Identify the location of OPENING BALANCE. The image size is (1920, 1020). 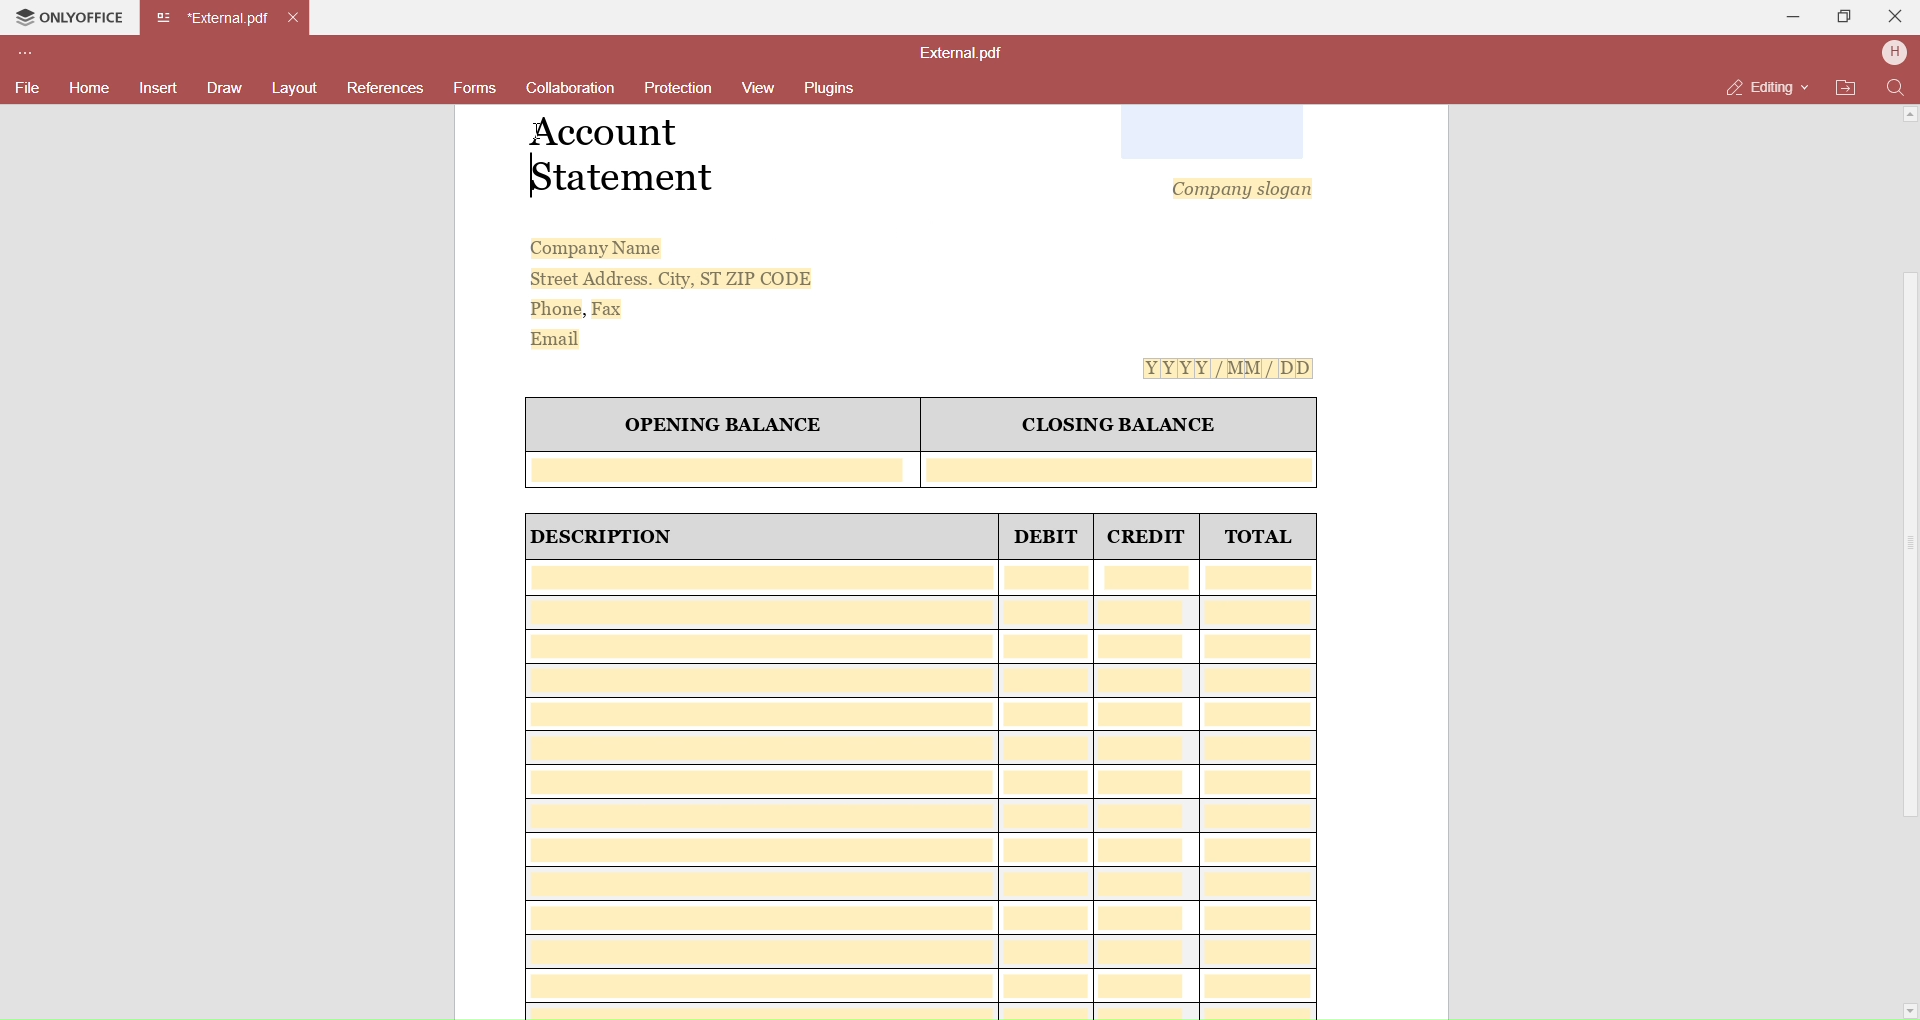
(723, 426).